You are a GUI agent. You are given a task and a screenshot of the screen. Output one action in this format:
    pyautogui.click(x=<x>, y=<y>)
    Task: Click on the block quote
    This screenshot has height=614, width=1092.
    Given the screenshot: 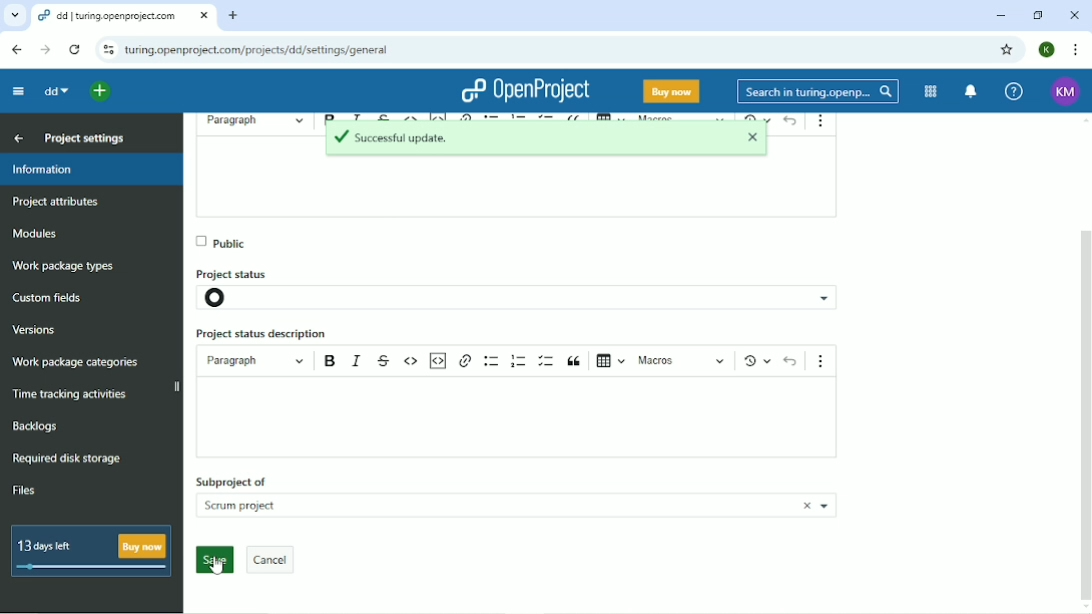 What is the action you would take?
    pyautogui.click(x=577, y=359)
    